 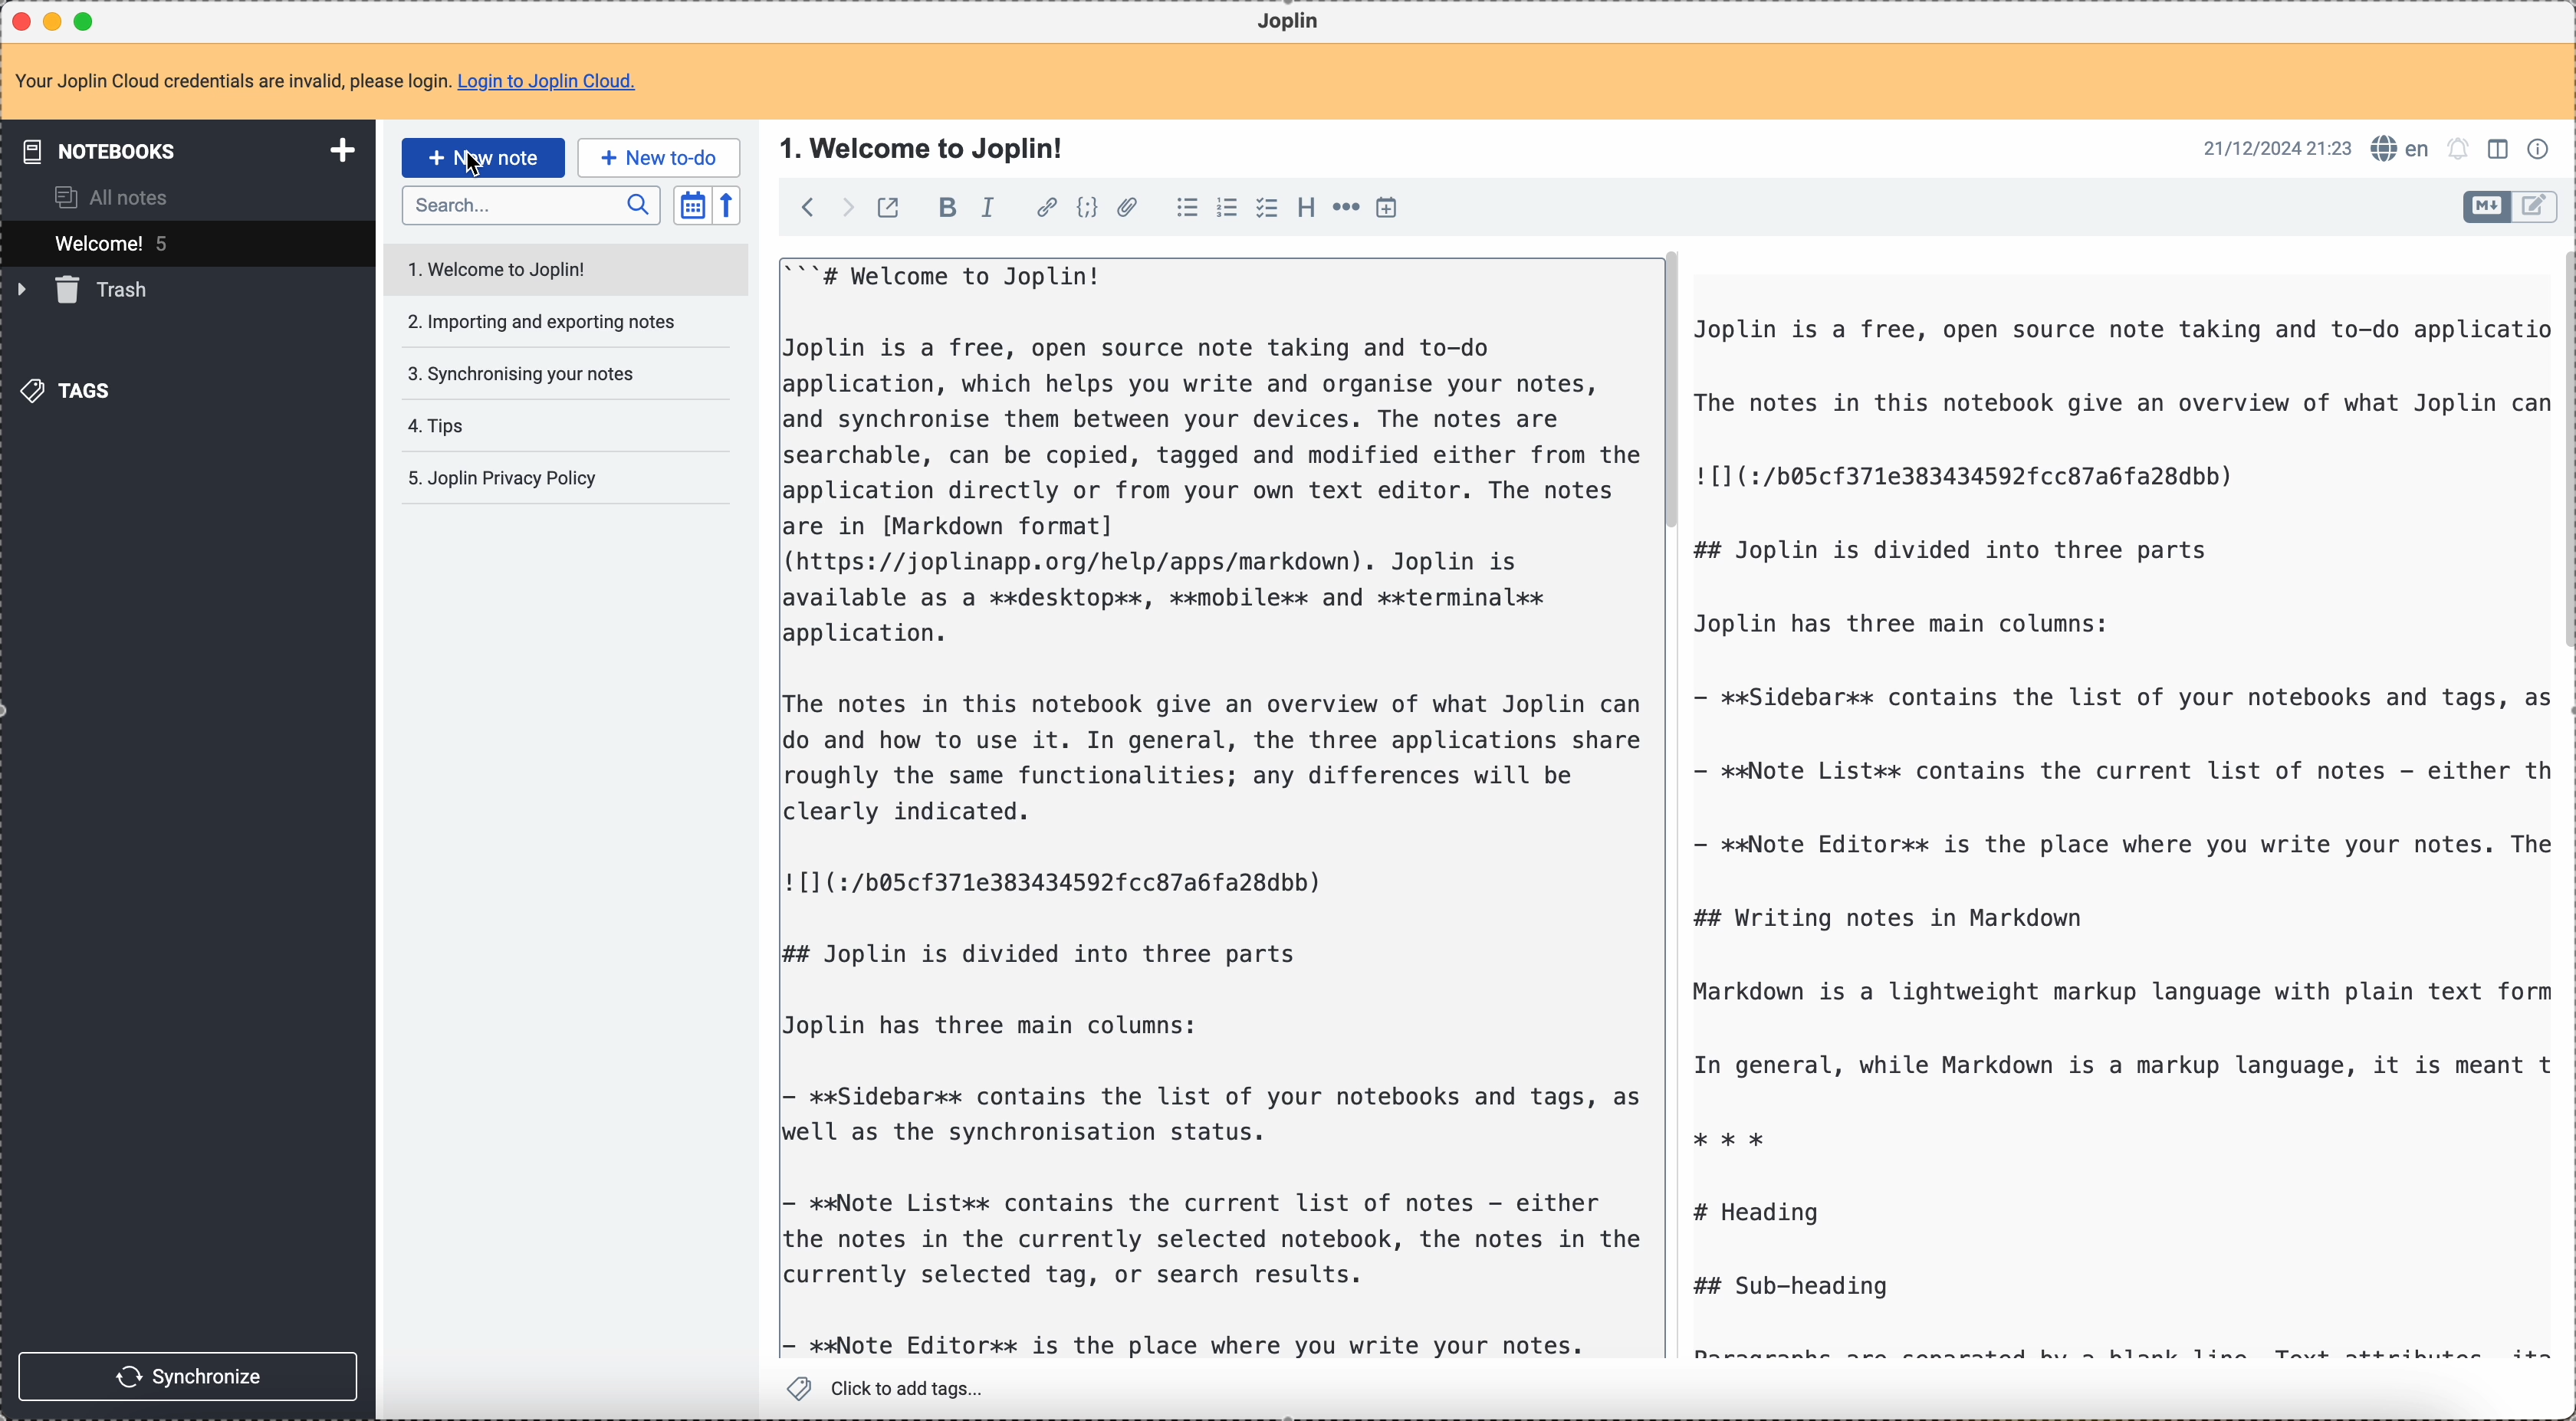 I want to click on set notifications, so click(x=2460, y=150).